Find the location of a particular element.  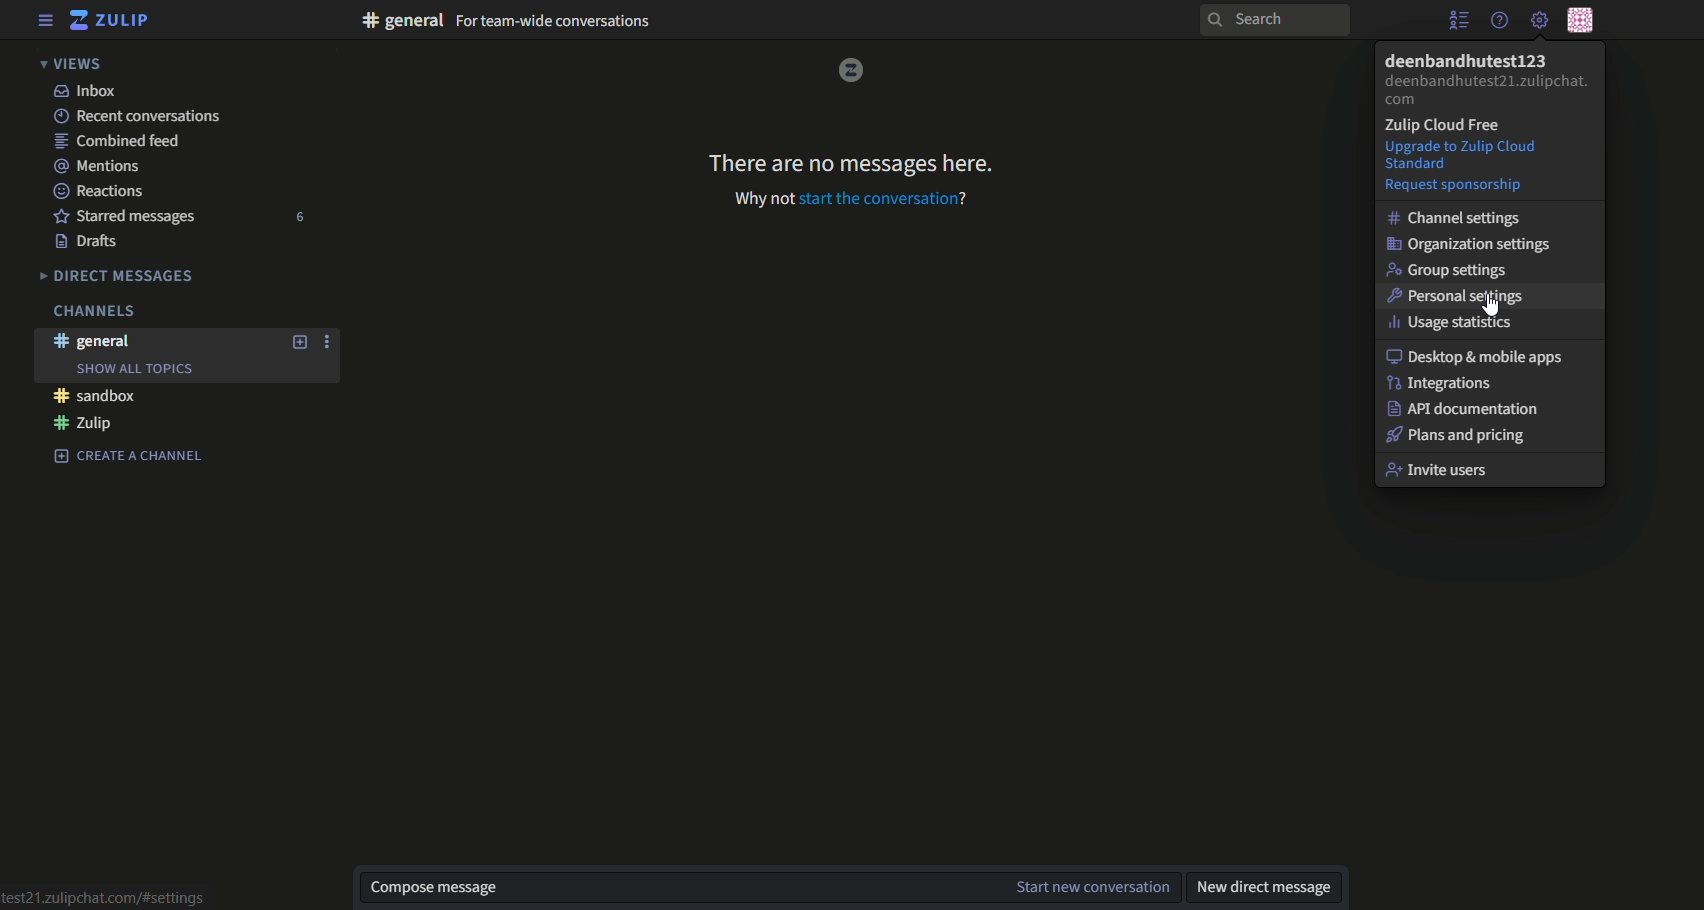

personal menu is located at coordinates (1582, 19).